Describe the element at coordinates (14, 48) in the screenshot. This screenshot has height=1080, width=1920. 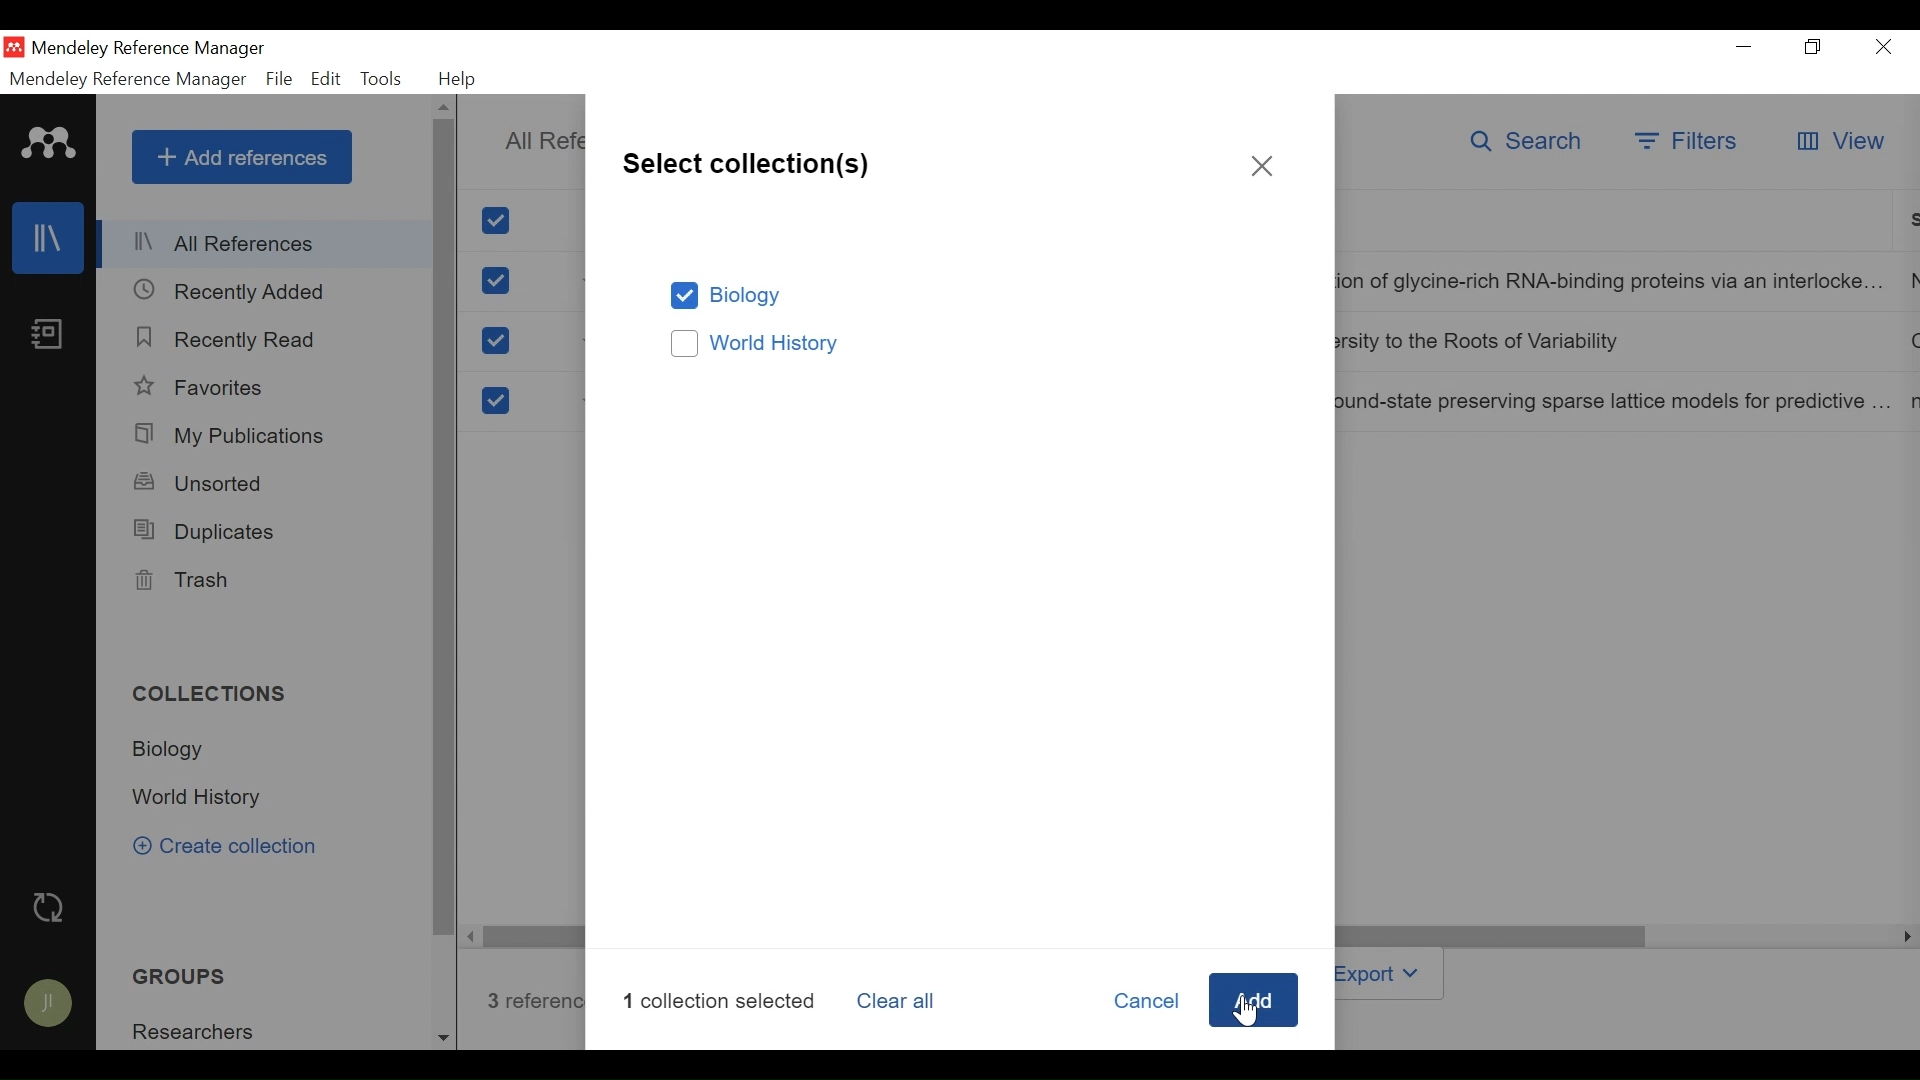
I see `Mendeley Desktop Icon` at that location.